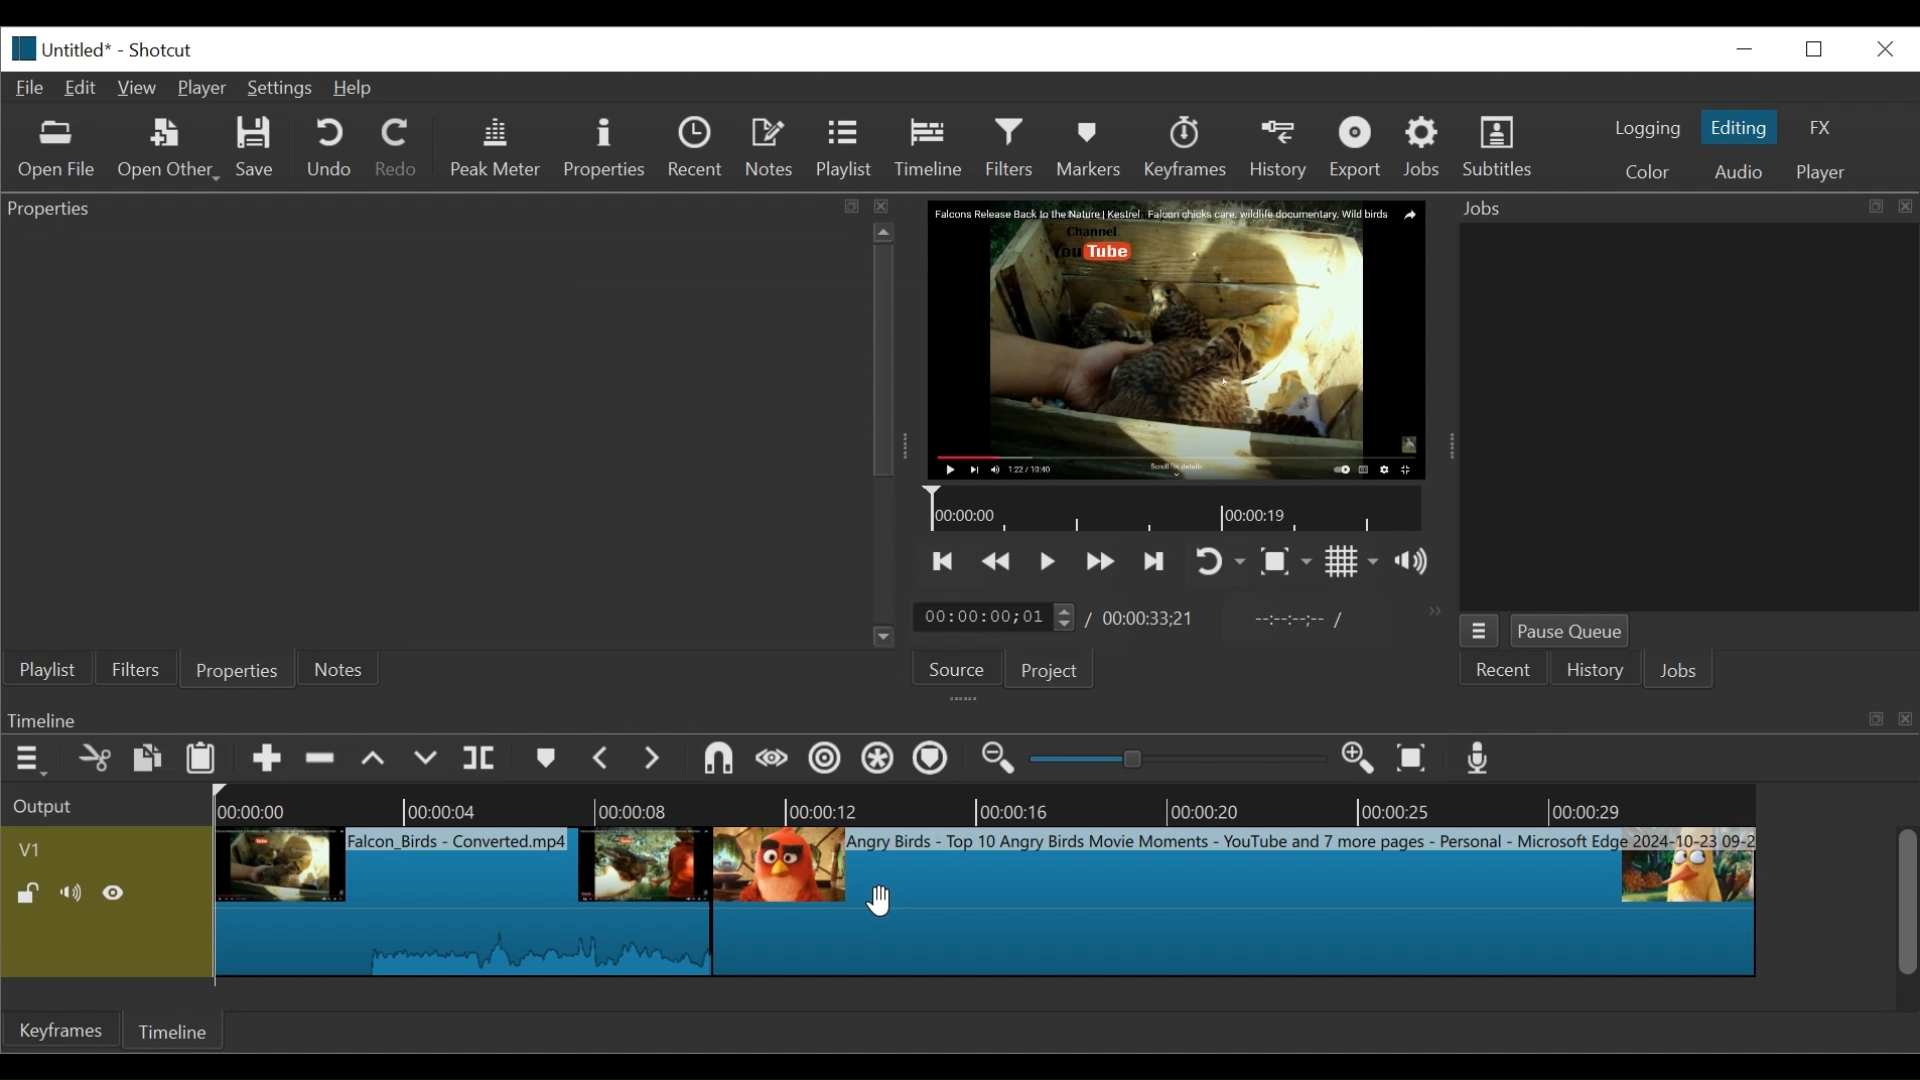  I want to click on Ripple all tracks, so click(879, 760).